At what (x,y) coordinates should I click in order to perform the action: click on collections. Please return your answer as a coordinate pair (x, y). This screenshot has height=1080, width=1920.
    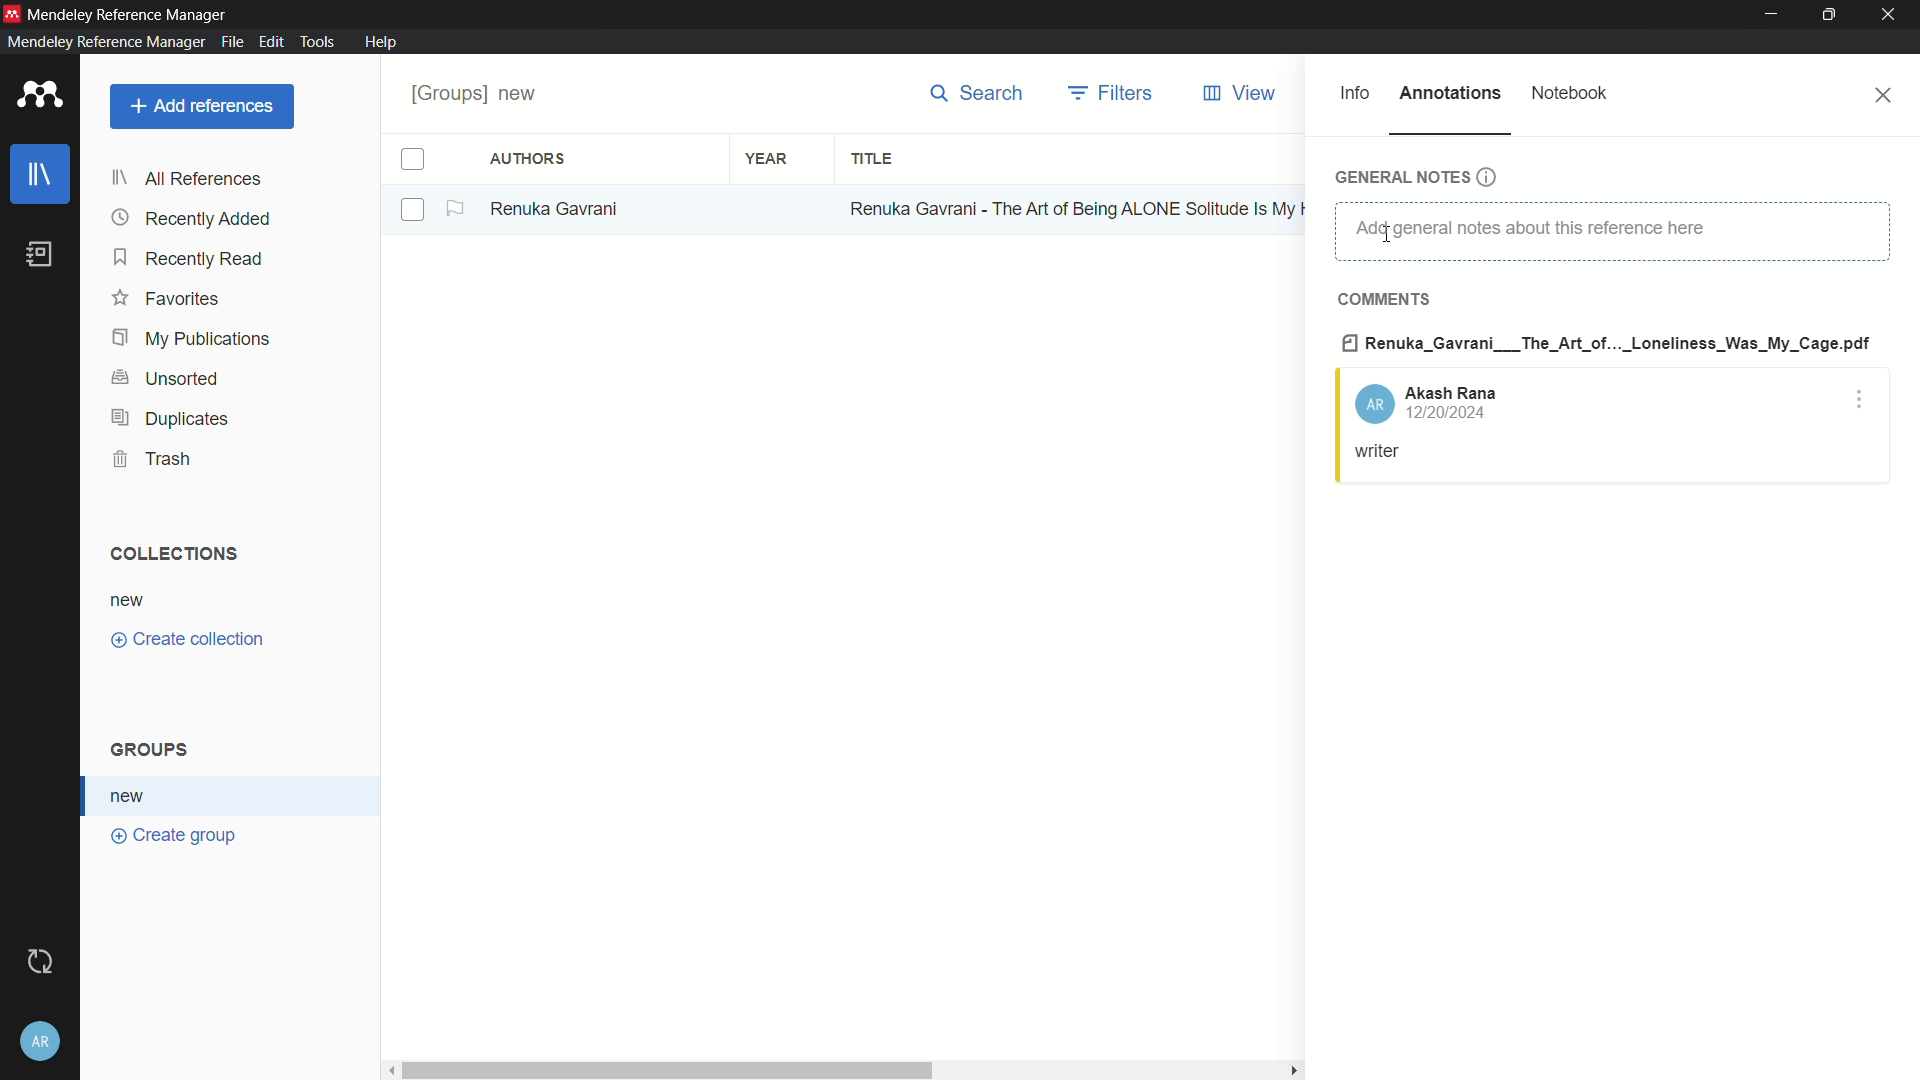
    Looking at the image, I should click on (175, 554).